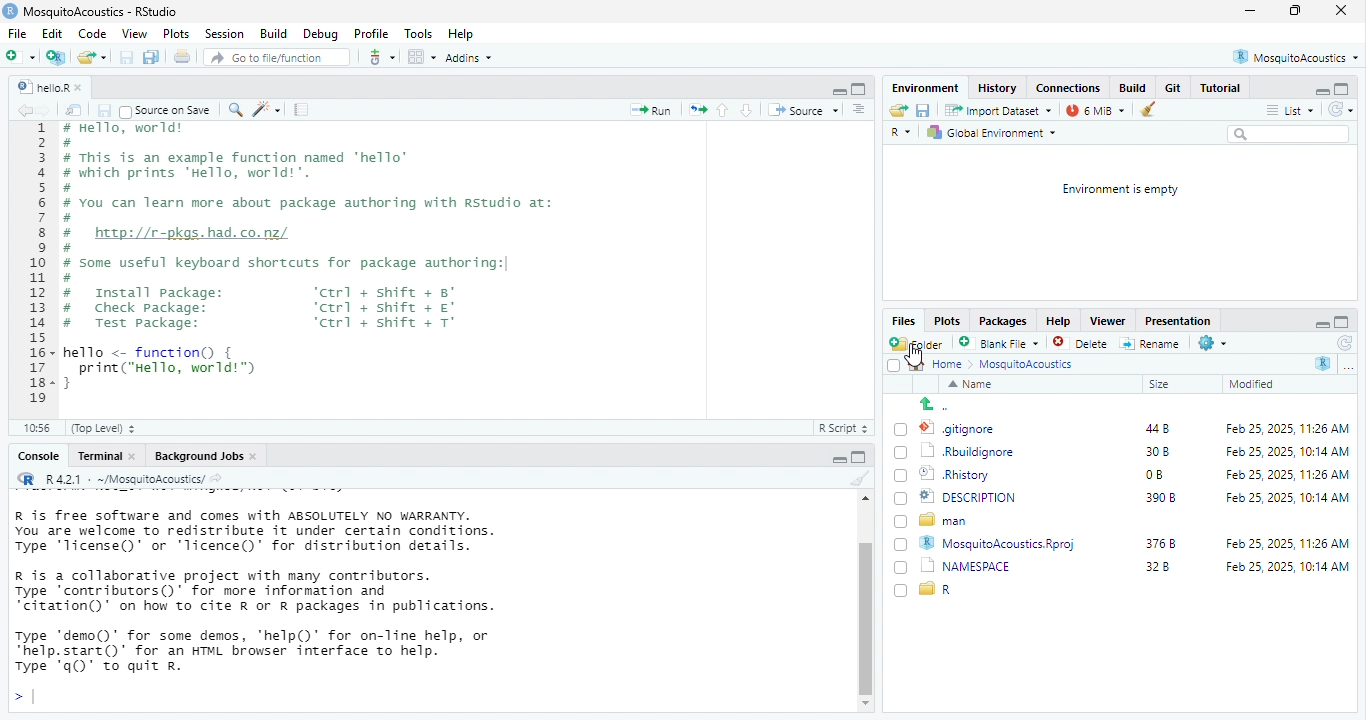 The image size is (1366, 720). Describe the element at coordinates (1341, 87) in the screenshot. I see `hide console` at that location.